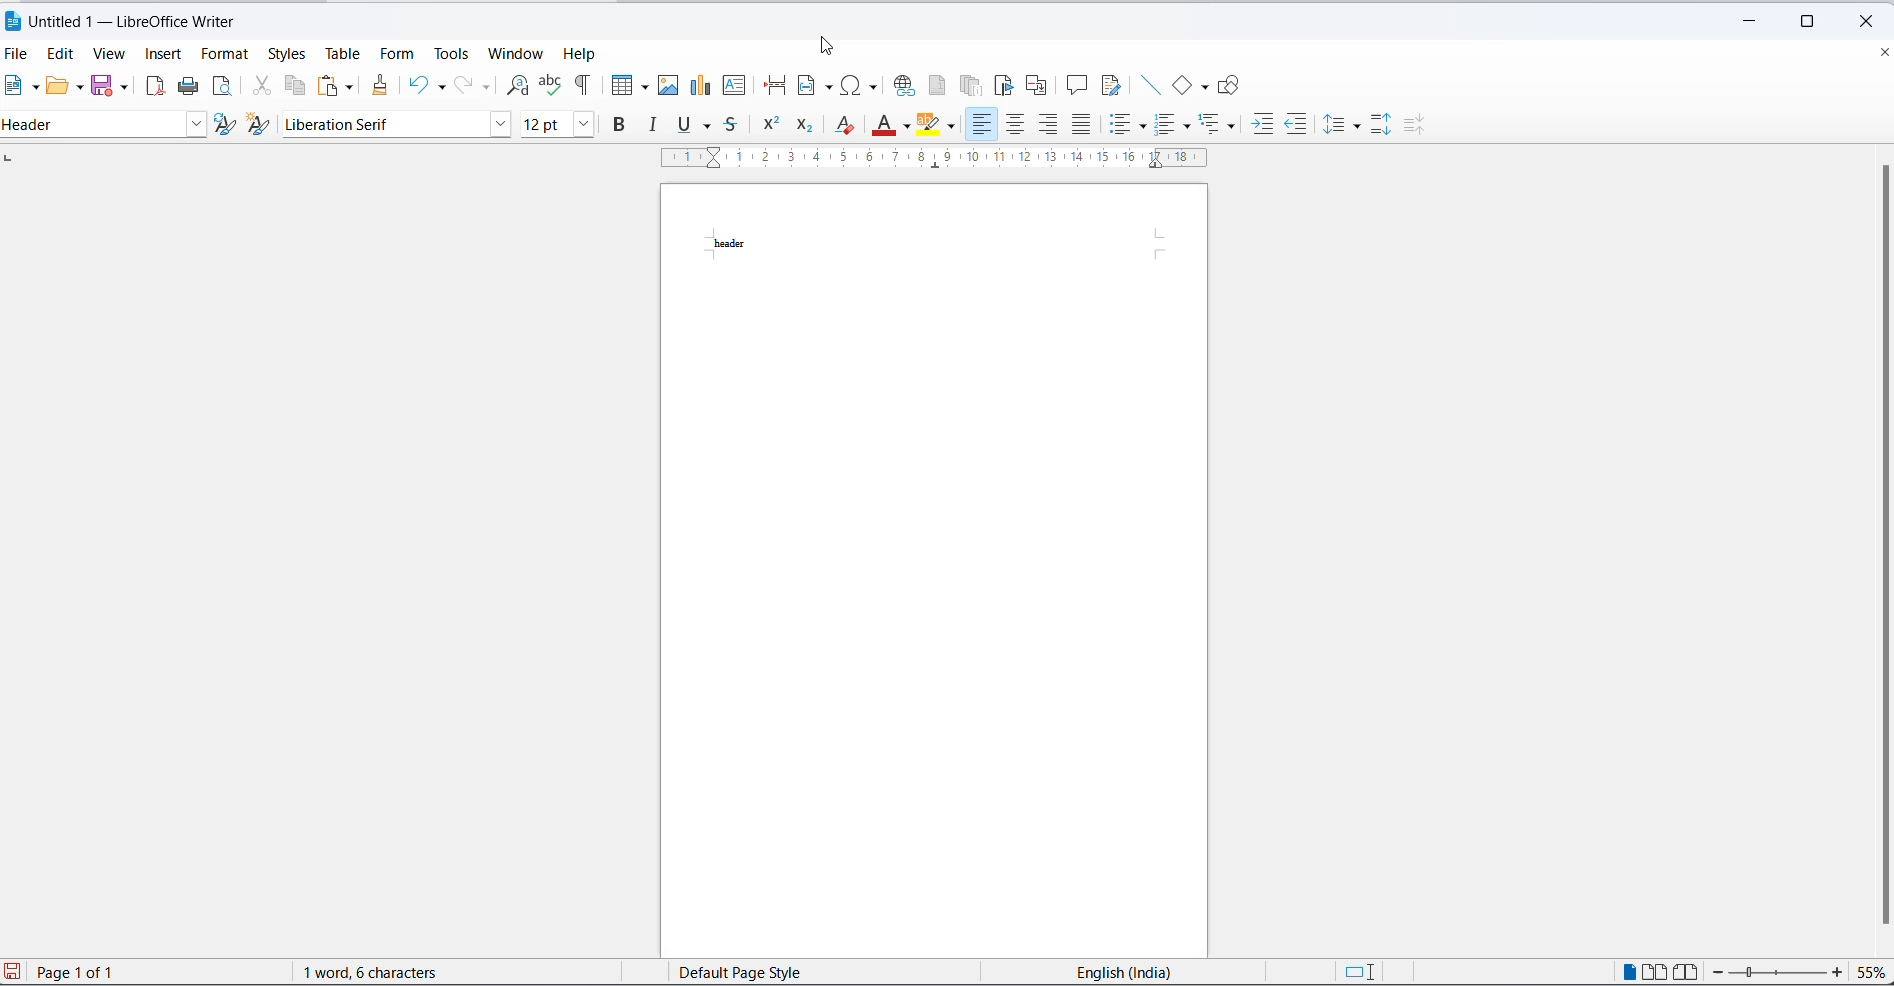  Describe the element at coordinates (189, 87) in the screenshot. I see `print` at that location.